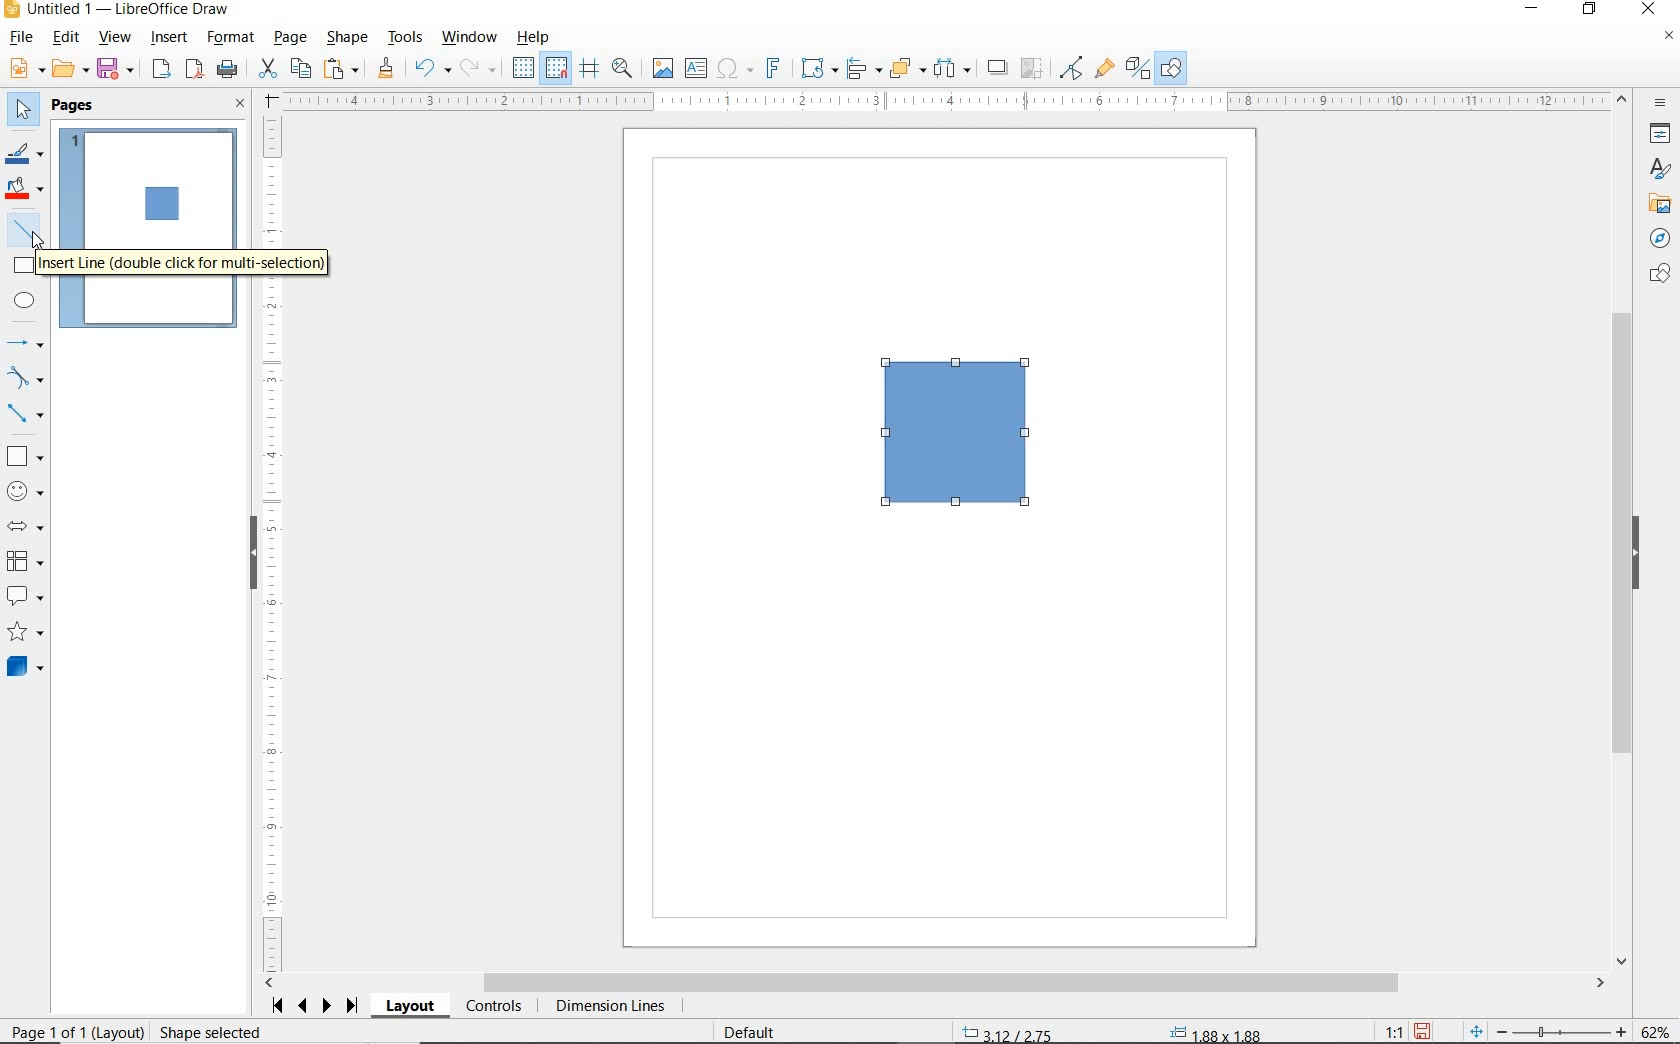  What do you see at coordinates (1660, 236) in the screenshot?
I see `NAVIGATOR` at bounding box center [1660, 236].